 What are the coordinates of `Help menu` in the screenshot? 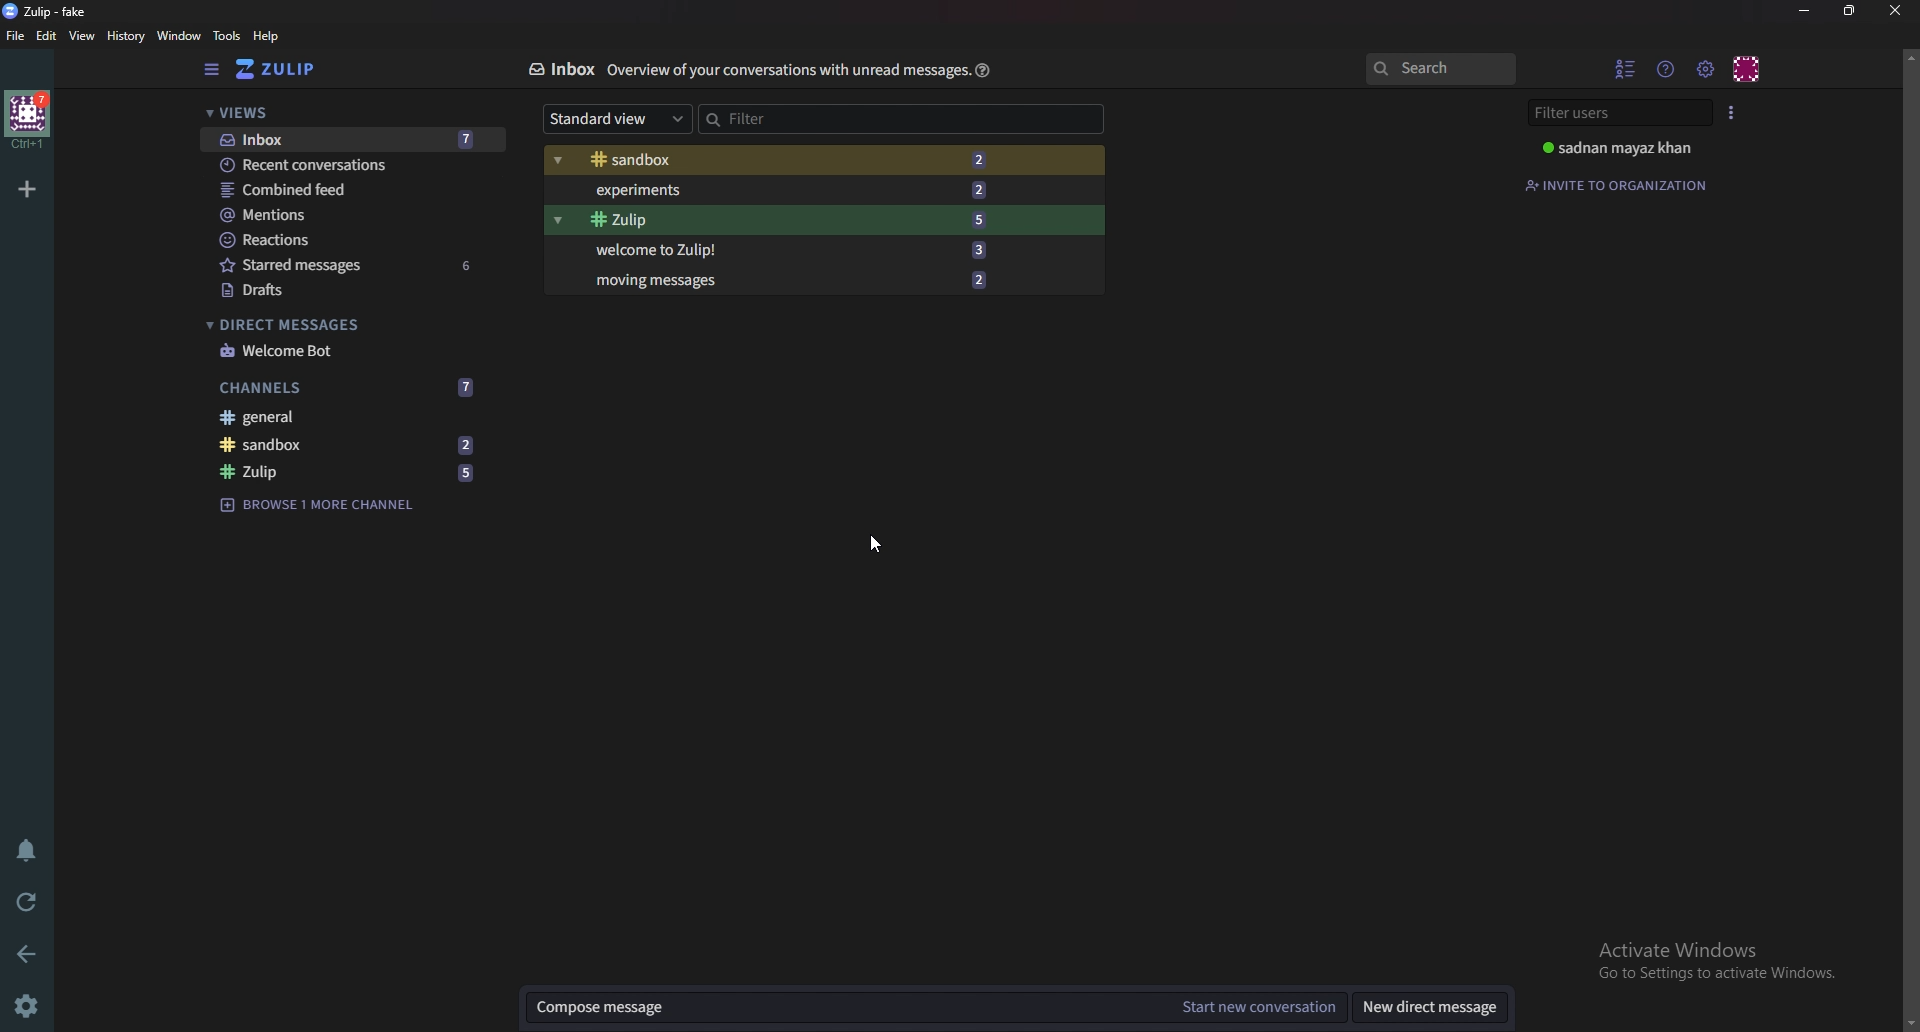 It's located at (1667, 68).